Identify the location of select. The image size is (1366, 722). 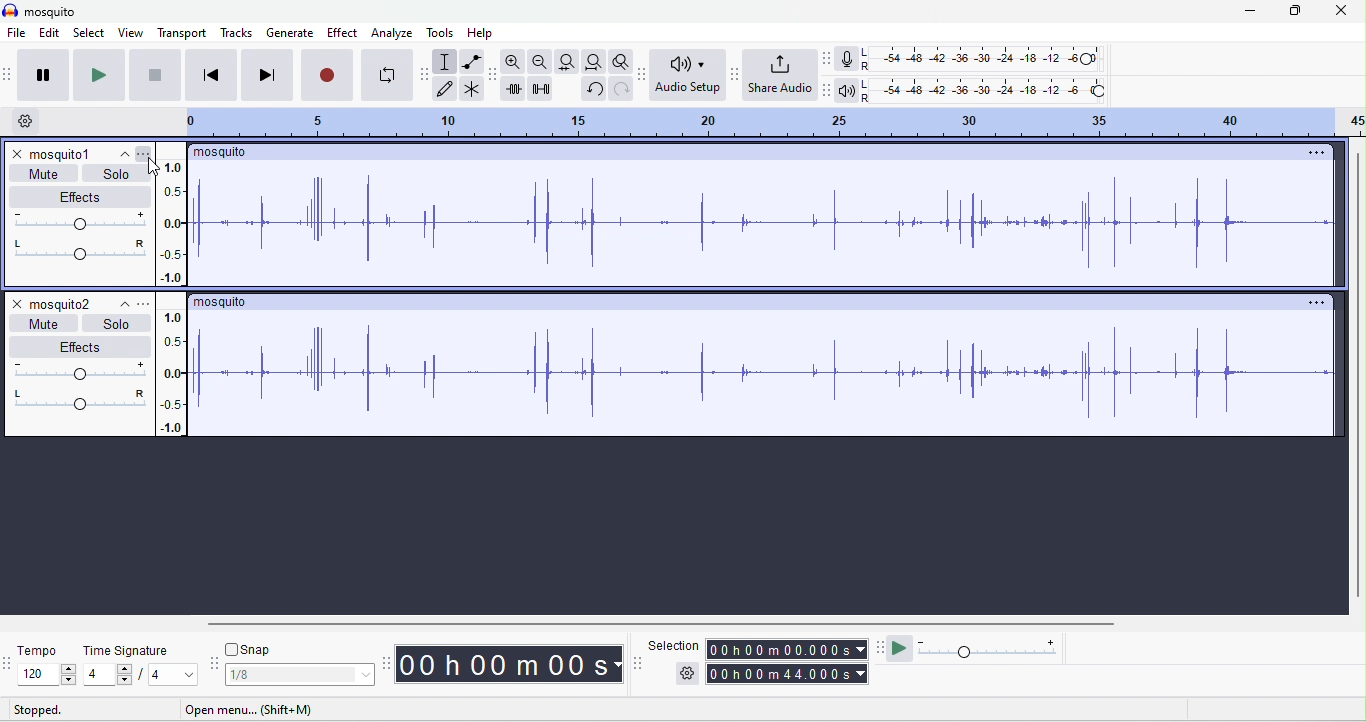
(90, 34).